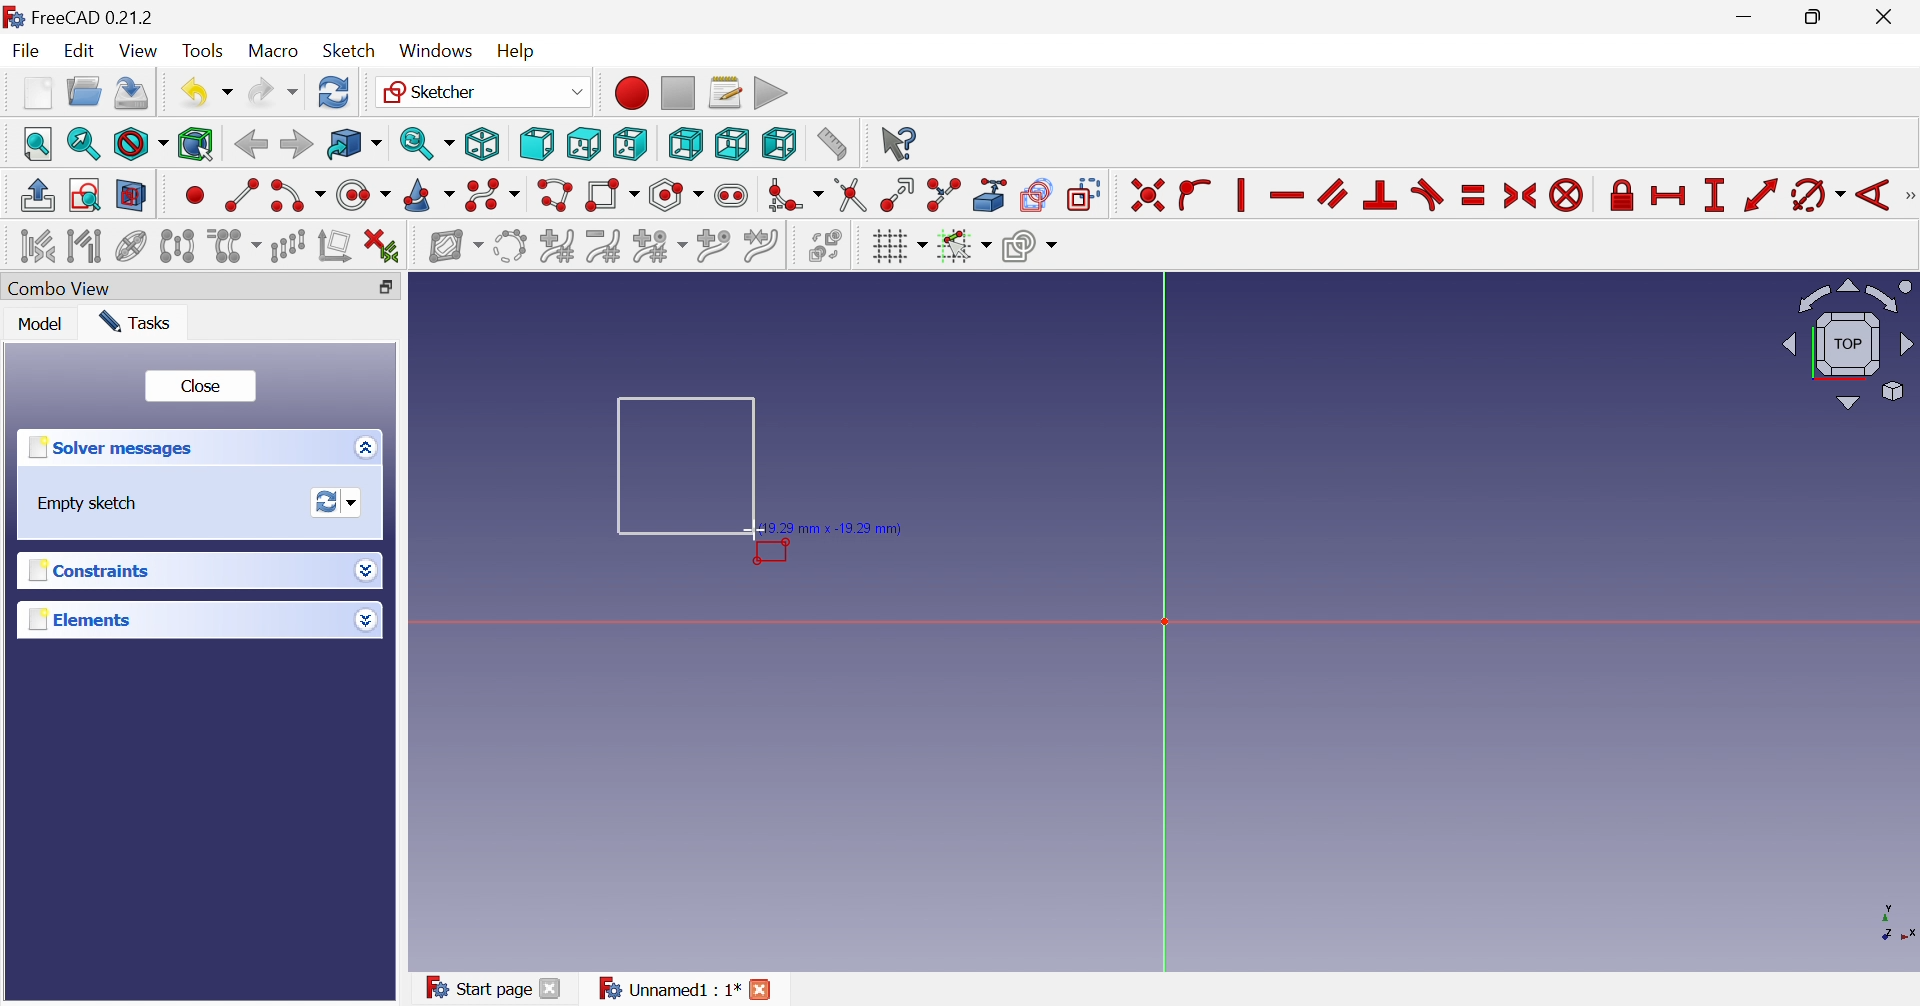 Image resolution: width=1920 pixels, height=1006 pixels. I want to click on Constrain vertically, so click(1238, 195).